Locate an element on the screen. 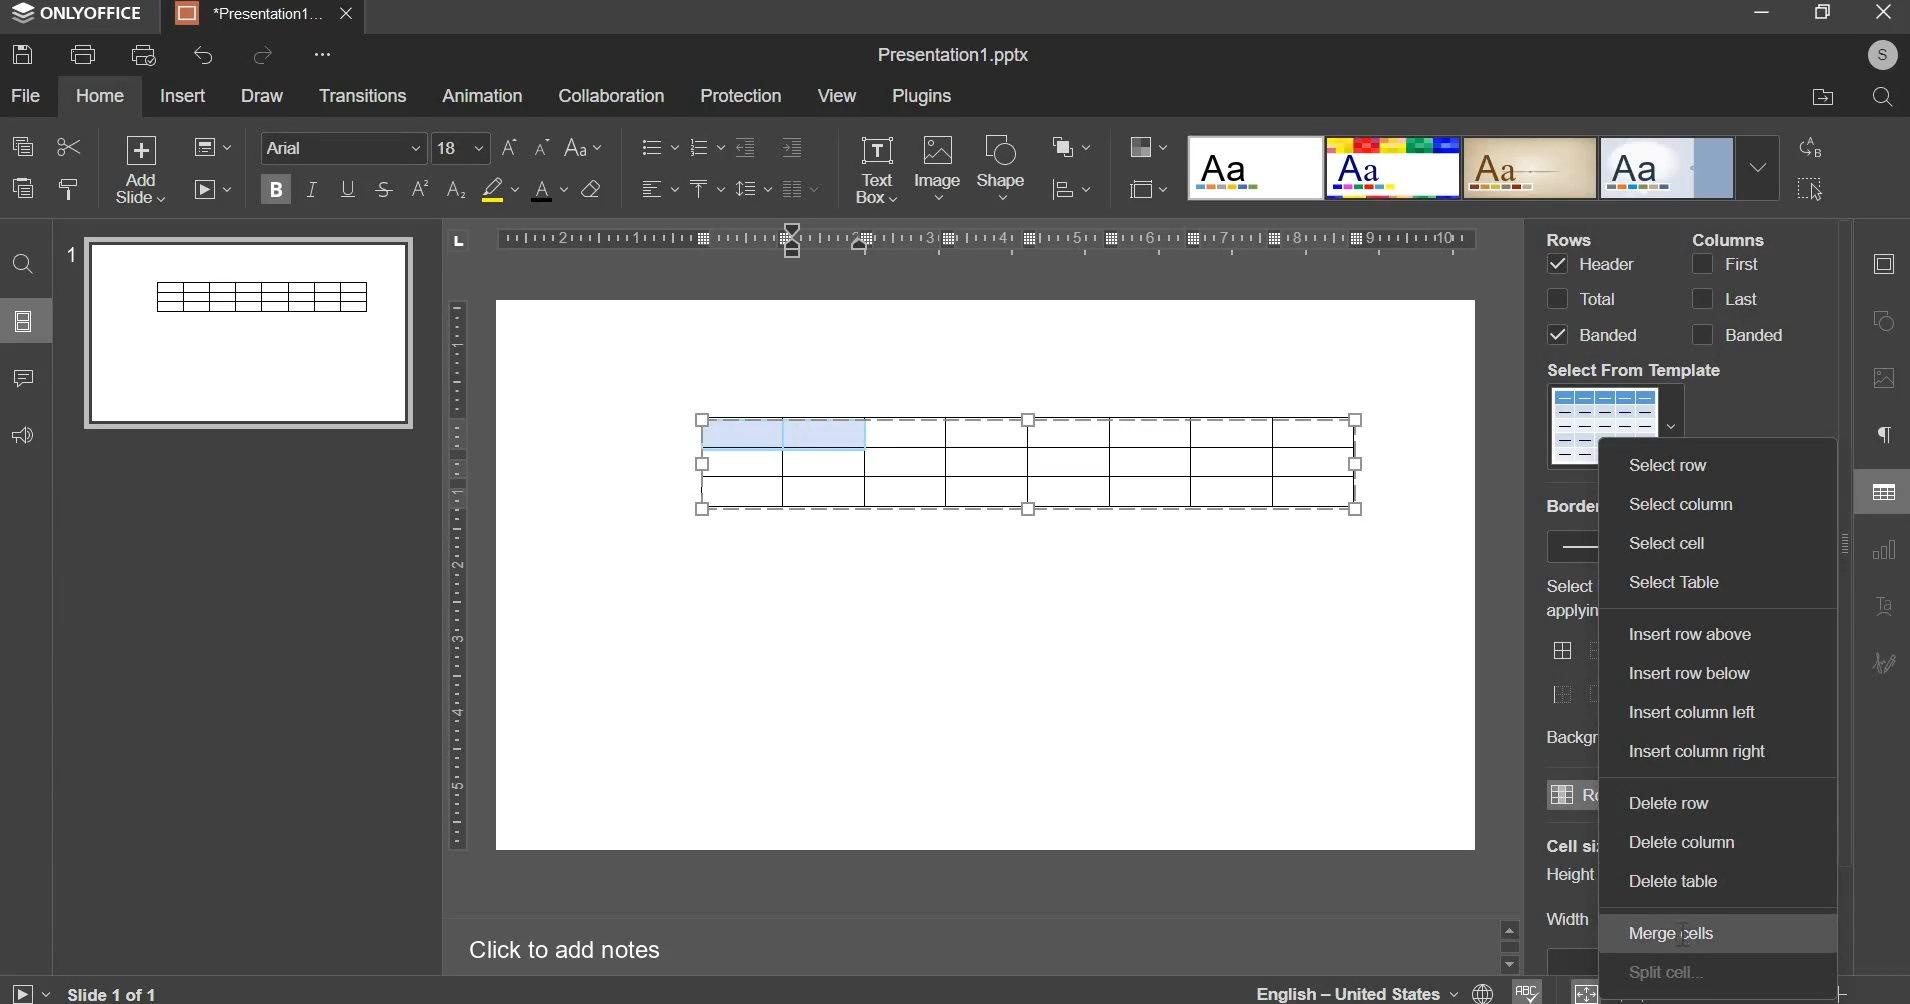 Image resolution: width=1910 pixels, height=1004 pixels. paste is located at coordinates (22, 186).